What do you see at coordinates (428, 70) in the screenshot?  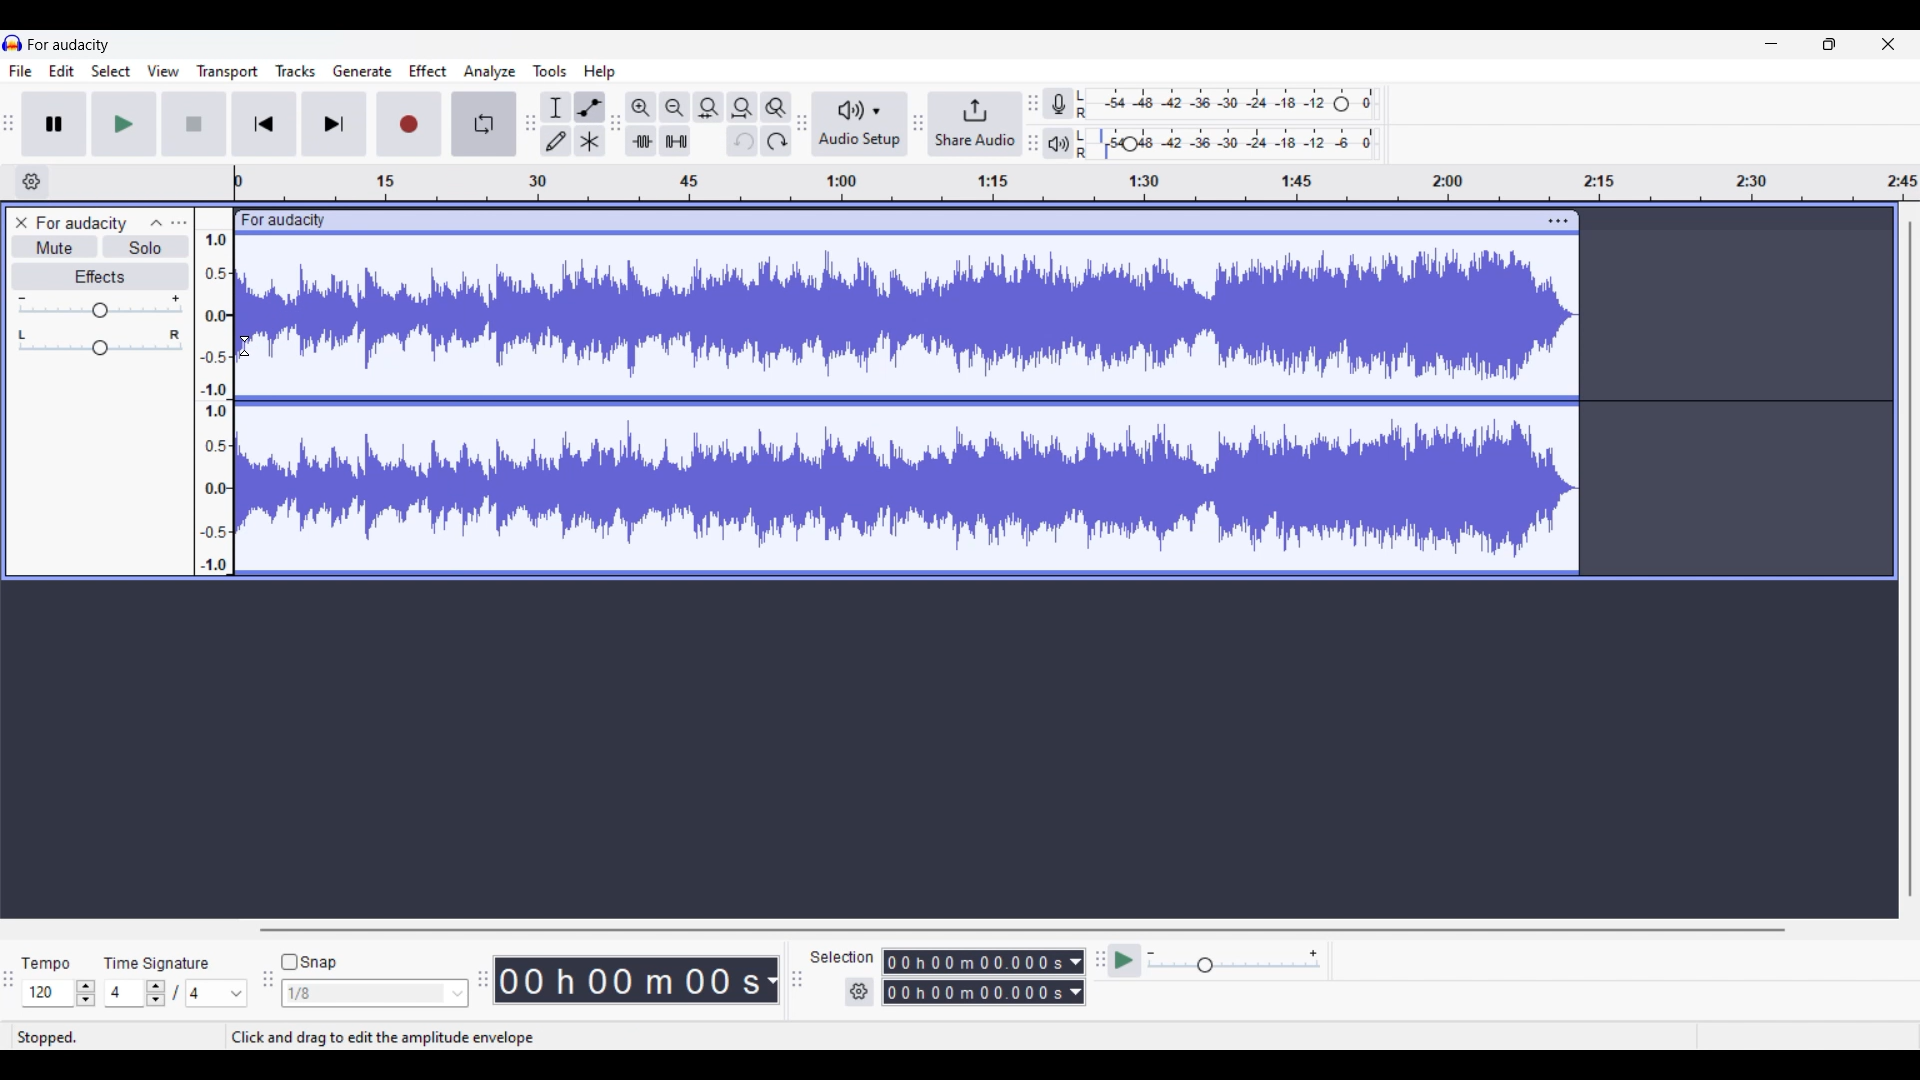 I see `Effect` at bounding box center [428, 70].